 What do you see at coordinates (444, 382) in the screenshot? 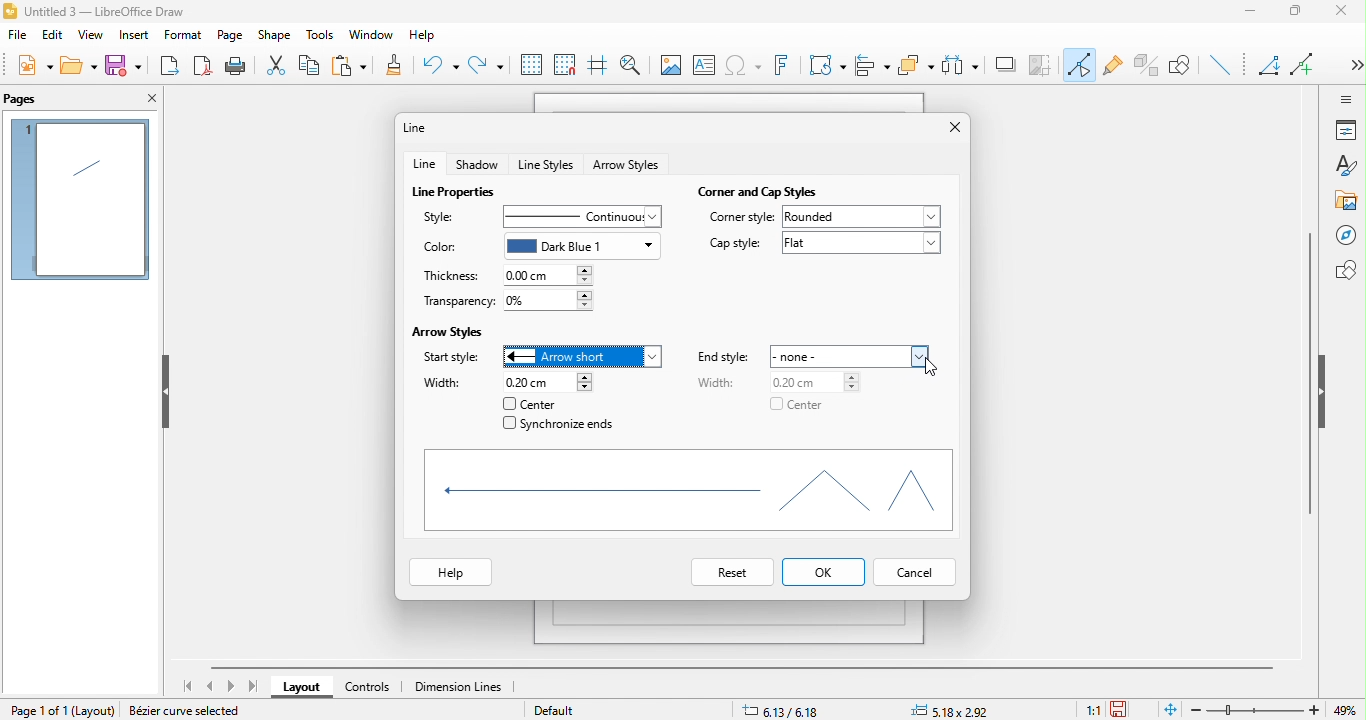
I see `width` at bounding box center [444, 382].